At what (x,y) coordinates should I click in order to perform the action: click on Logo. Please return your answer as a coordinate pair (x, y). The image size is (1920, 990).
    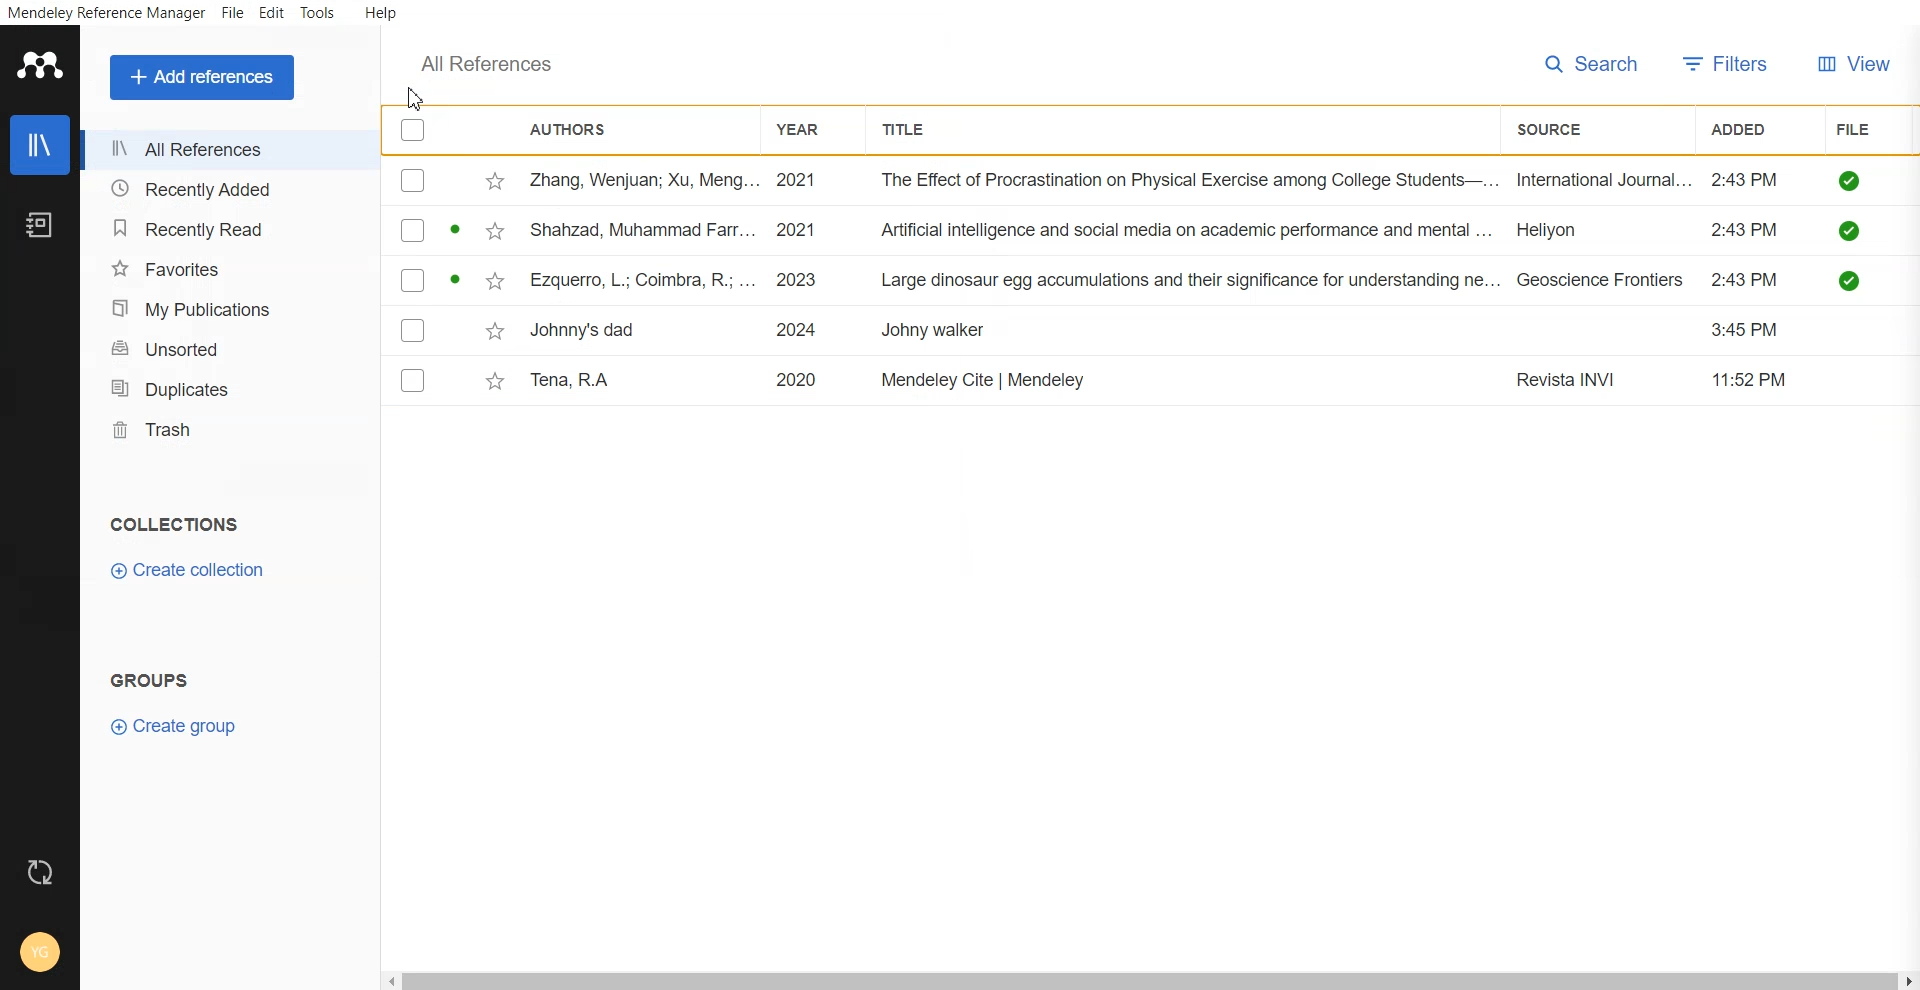
    Looking at the image, I should click on (38, 64).